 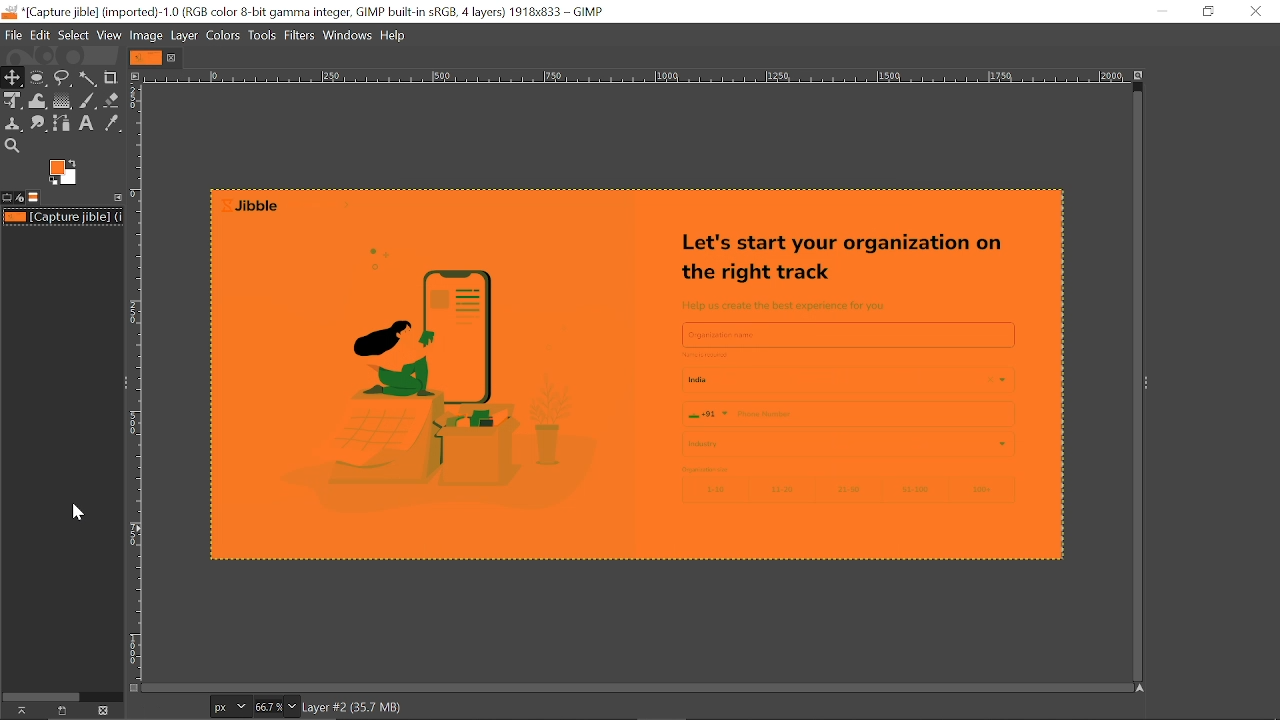 I want to click on Zoom image when window size changes, so click(x=1141, y=78).